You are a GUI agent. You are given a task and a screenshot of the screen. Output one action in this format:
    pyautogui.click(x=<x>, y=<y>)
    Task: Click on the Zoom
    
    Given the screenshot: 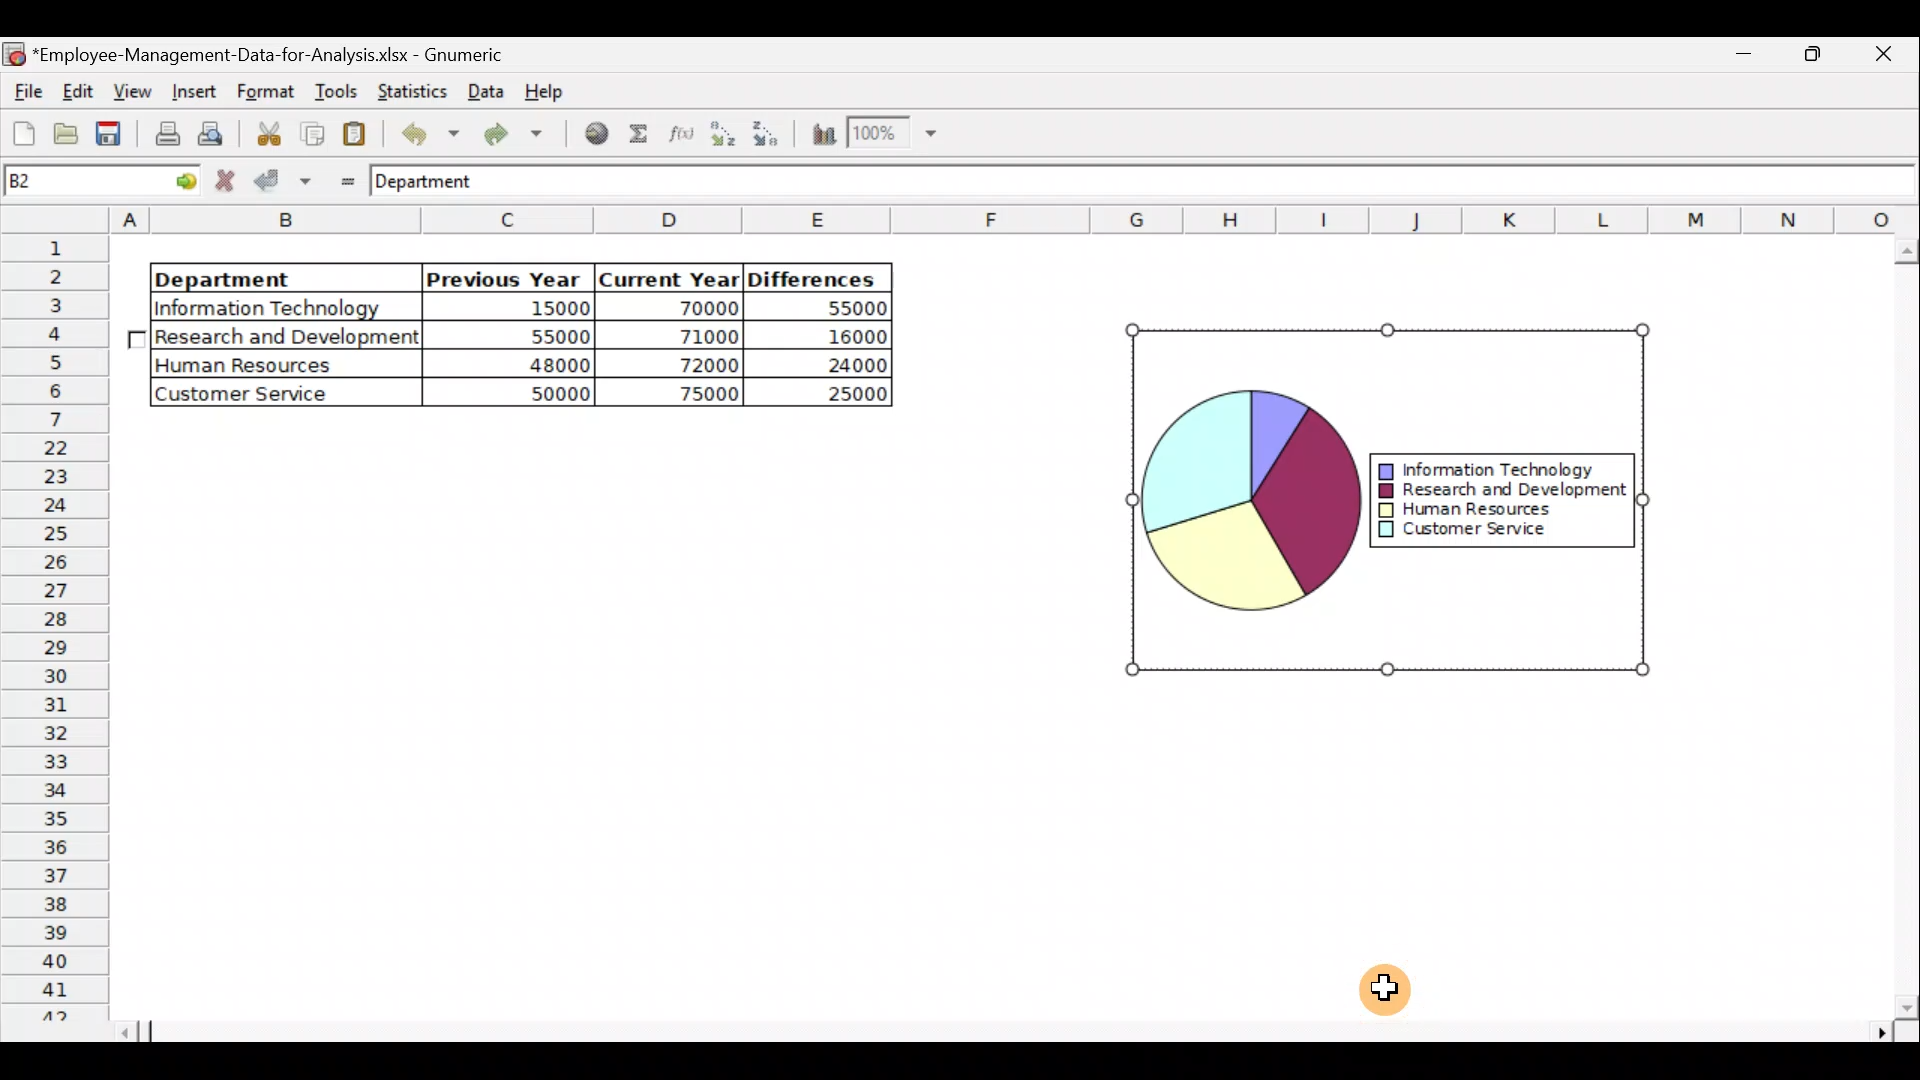 What is the action you would take?
    pyautogui.click(x=892, y=136)
    